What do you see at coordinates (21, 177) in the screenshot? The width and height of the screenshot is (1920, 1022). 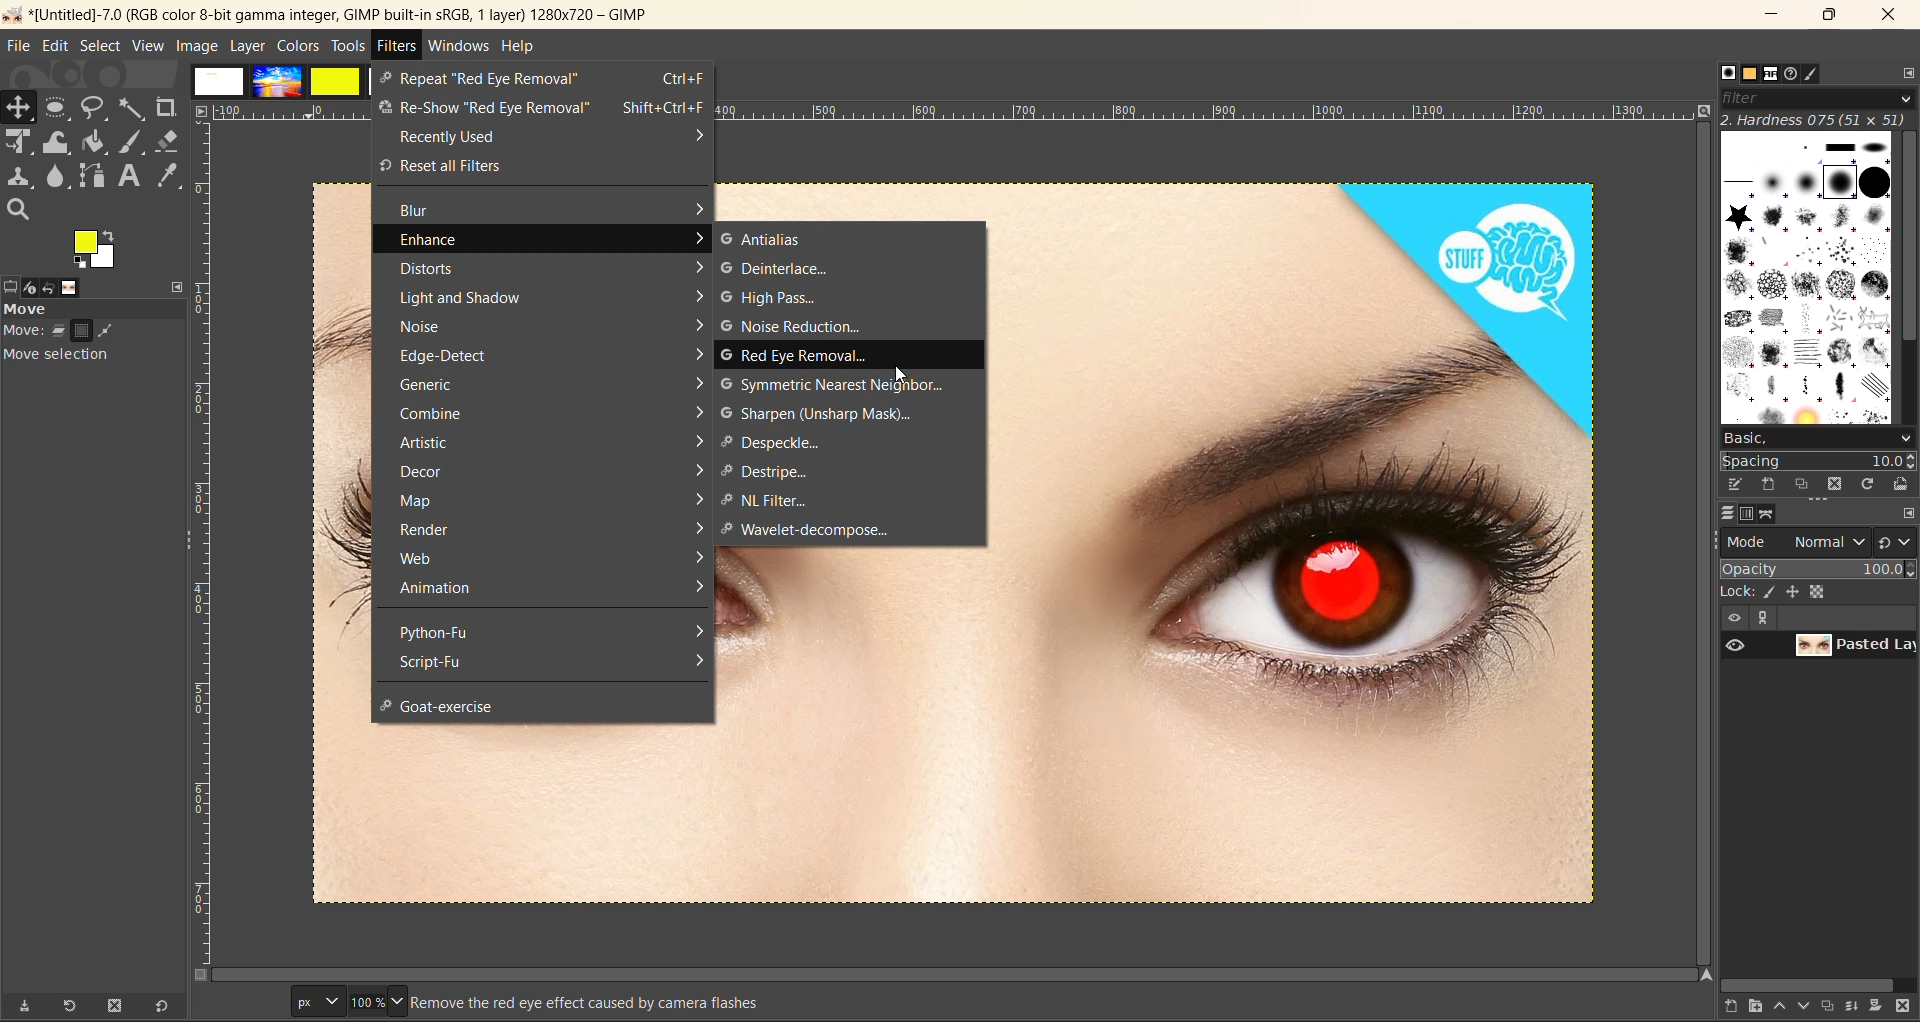 I see `clone` at bounding box center [21, 177].